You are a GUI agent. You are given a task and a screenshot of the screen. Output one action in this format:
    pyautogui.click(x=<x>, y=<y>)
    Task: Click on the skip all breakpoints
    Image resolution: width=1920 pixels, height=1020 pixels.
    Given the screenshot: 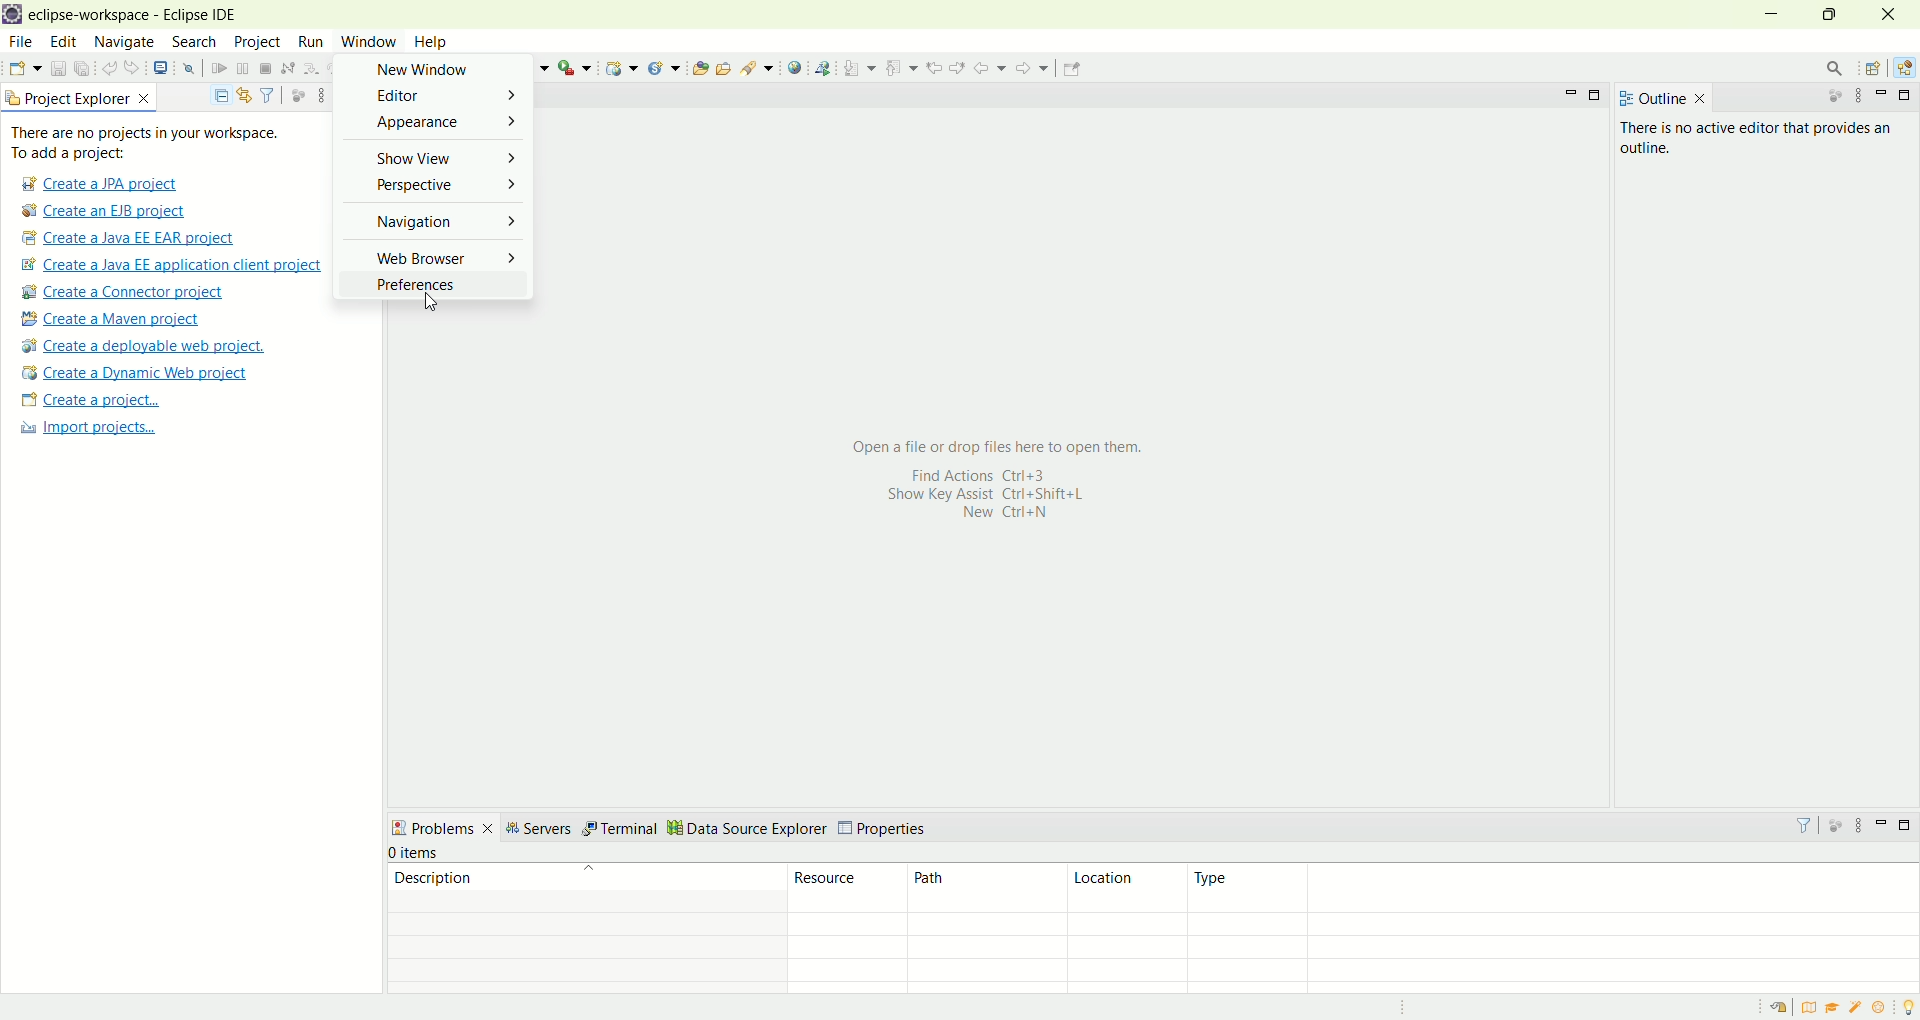 What is the action you would take?
    pyautogui.click(x=192, y=69)
    